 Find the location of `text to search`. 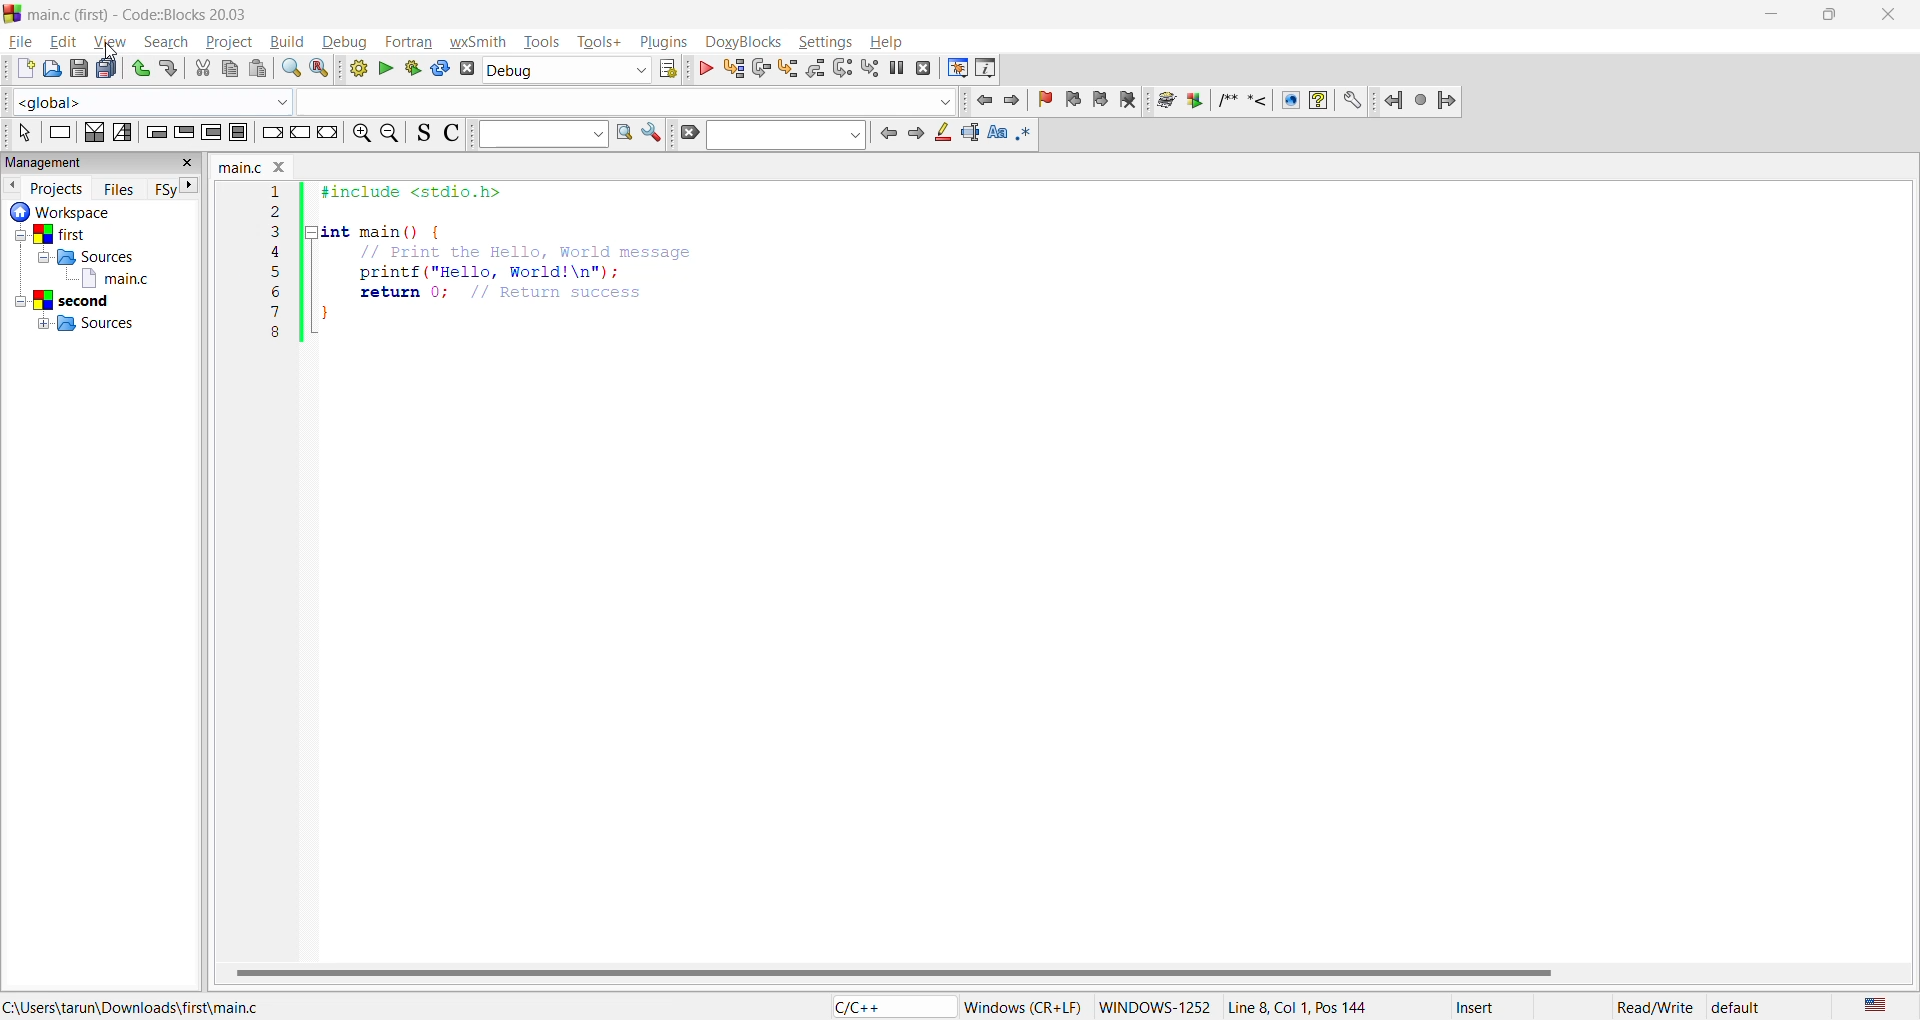

text to search is located at coordinates (543, 133).